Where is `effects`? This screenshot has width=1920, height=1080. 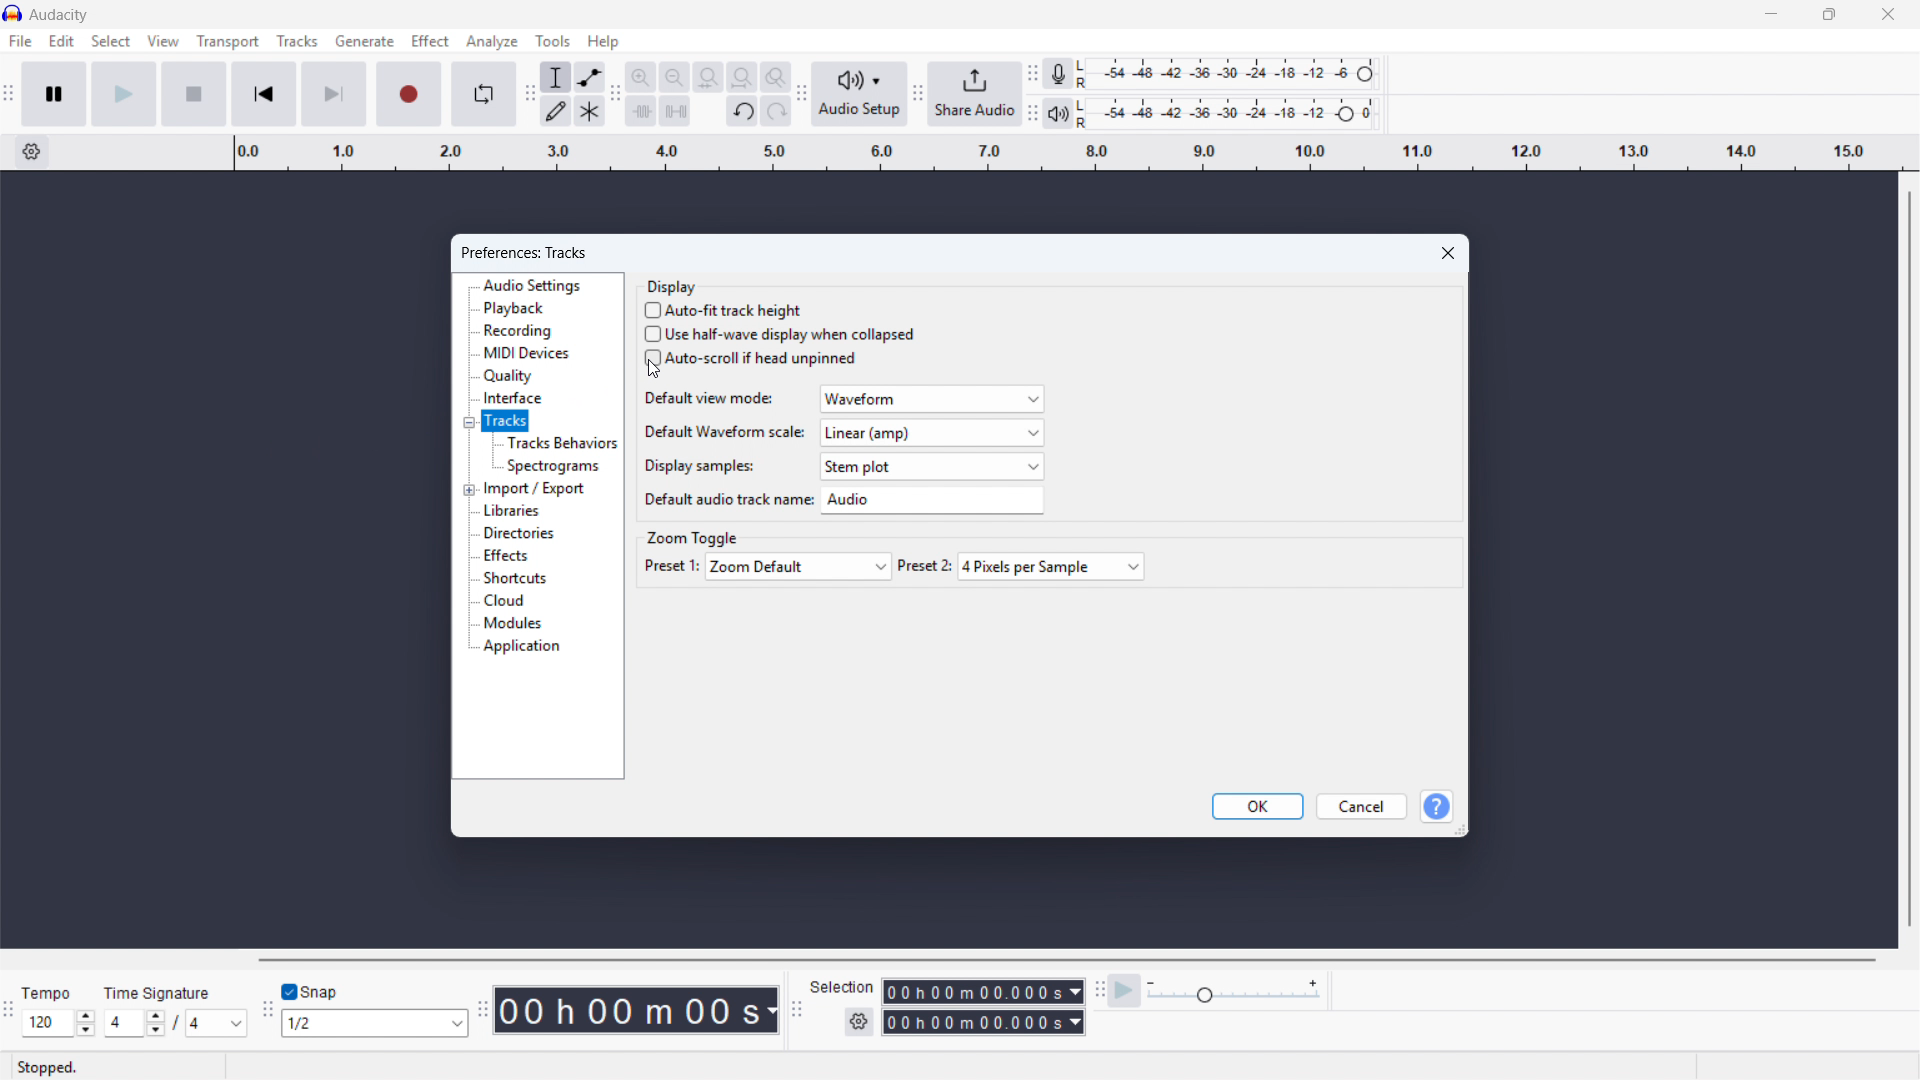 effects is located at coordinates (504, 556).